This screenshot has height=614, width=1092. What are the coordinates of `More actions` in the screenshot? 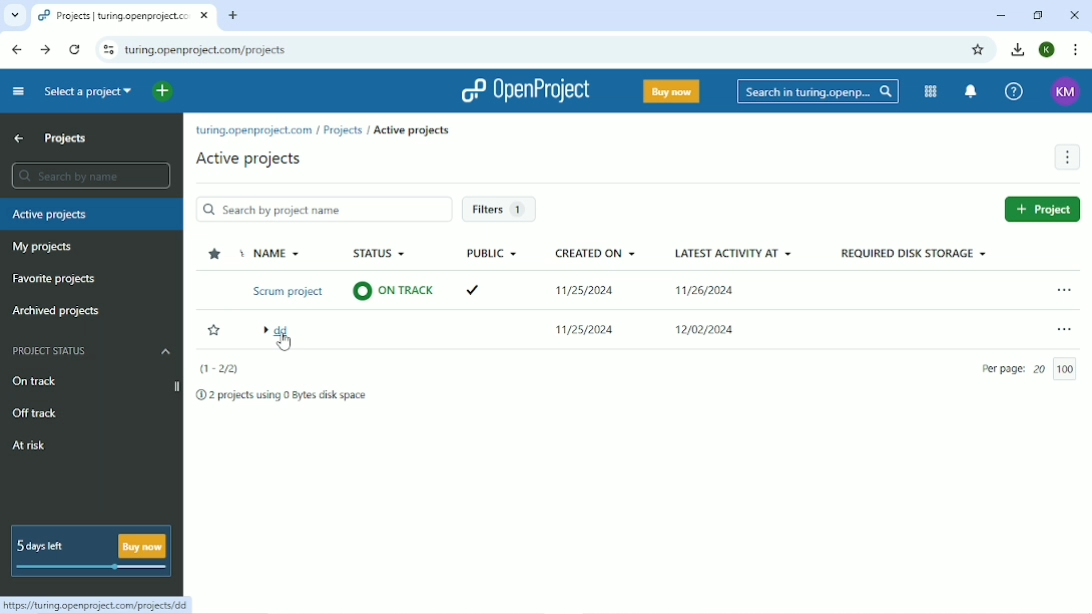 It's located at (1069, 157).